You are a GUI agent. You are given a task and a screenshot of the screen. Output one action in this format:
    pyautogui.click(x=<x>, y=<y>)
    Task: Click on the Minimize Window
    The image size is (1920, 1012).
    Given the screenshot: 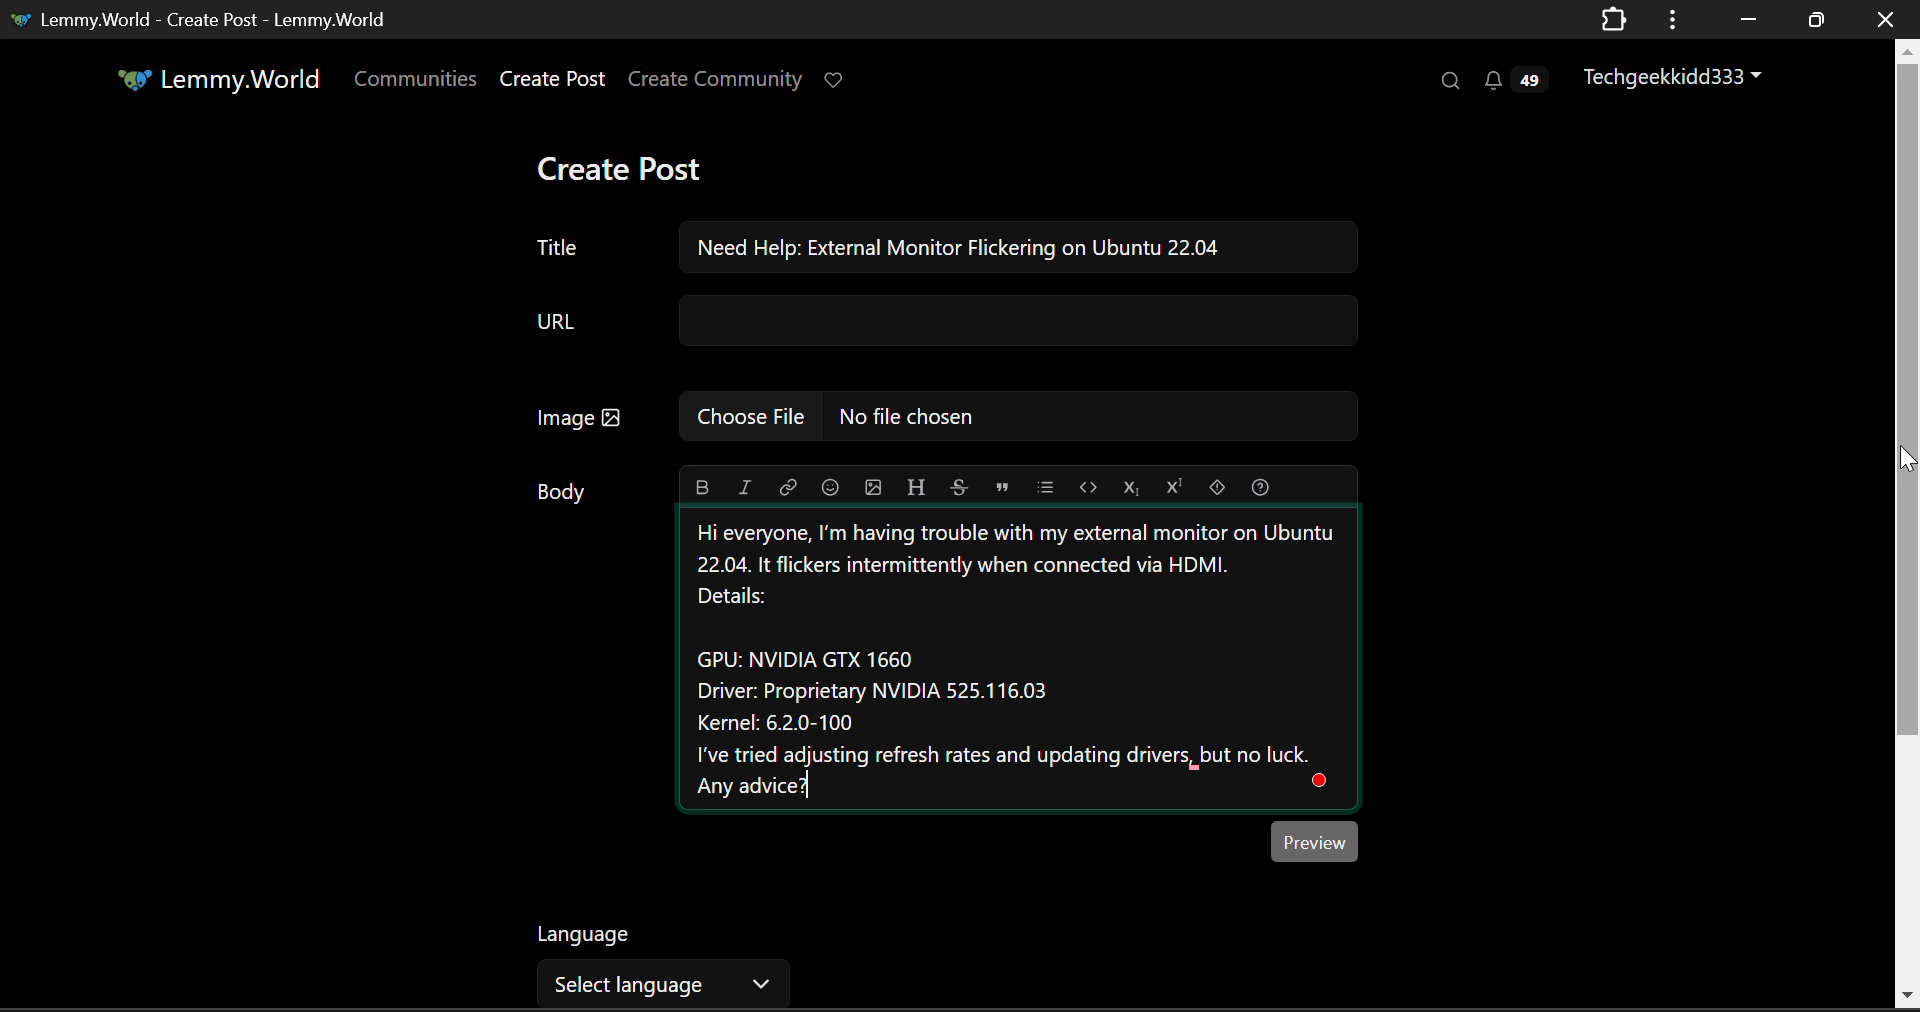 What is the action you would take?
    pyautogui.click(x=1813, y=21)
    